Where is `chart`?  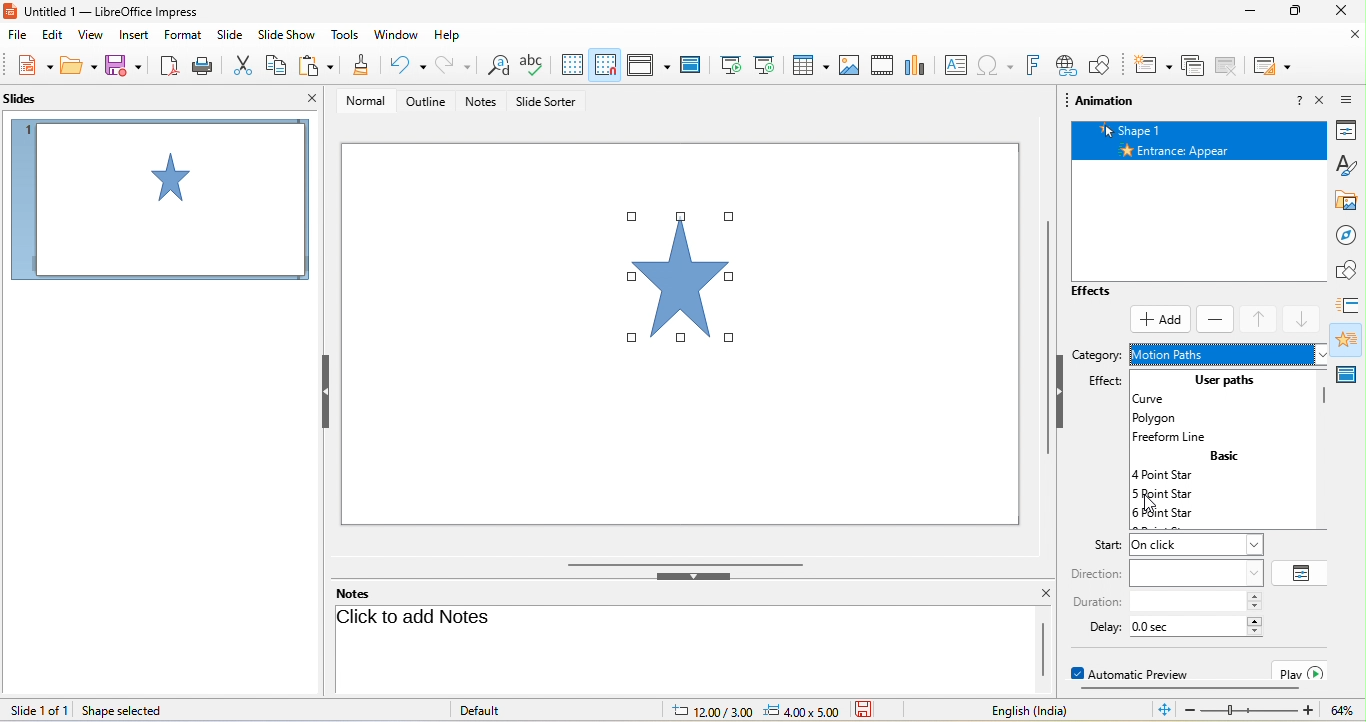
chart is located at coordinates (917, 64).